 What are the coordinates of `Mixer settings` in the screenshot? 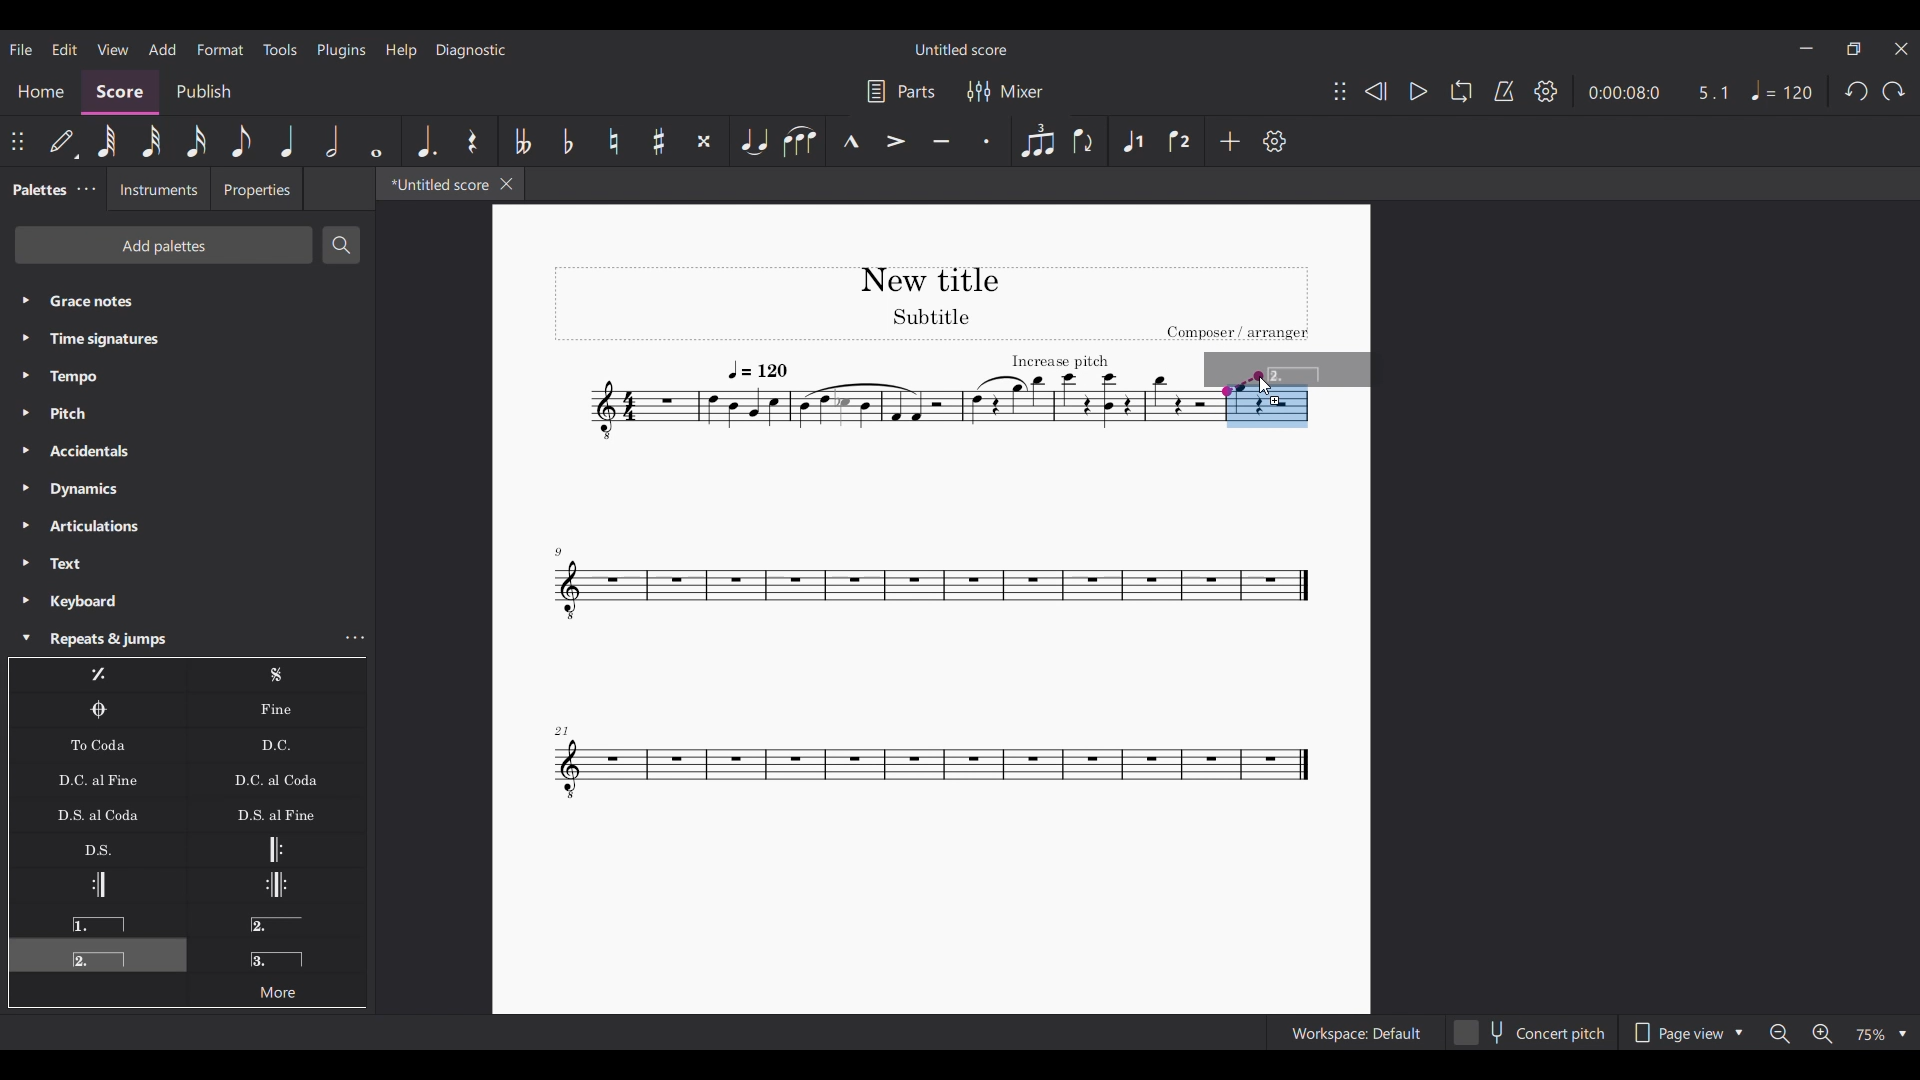 It's located at (1006, 91).